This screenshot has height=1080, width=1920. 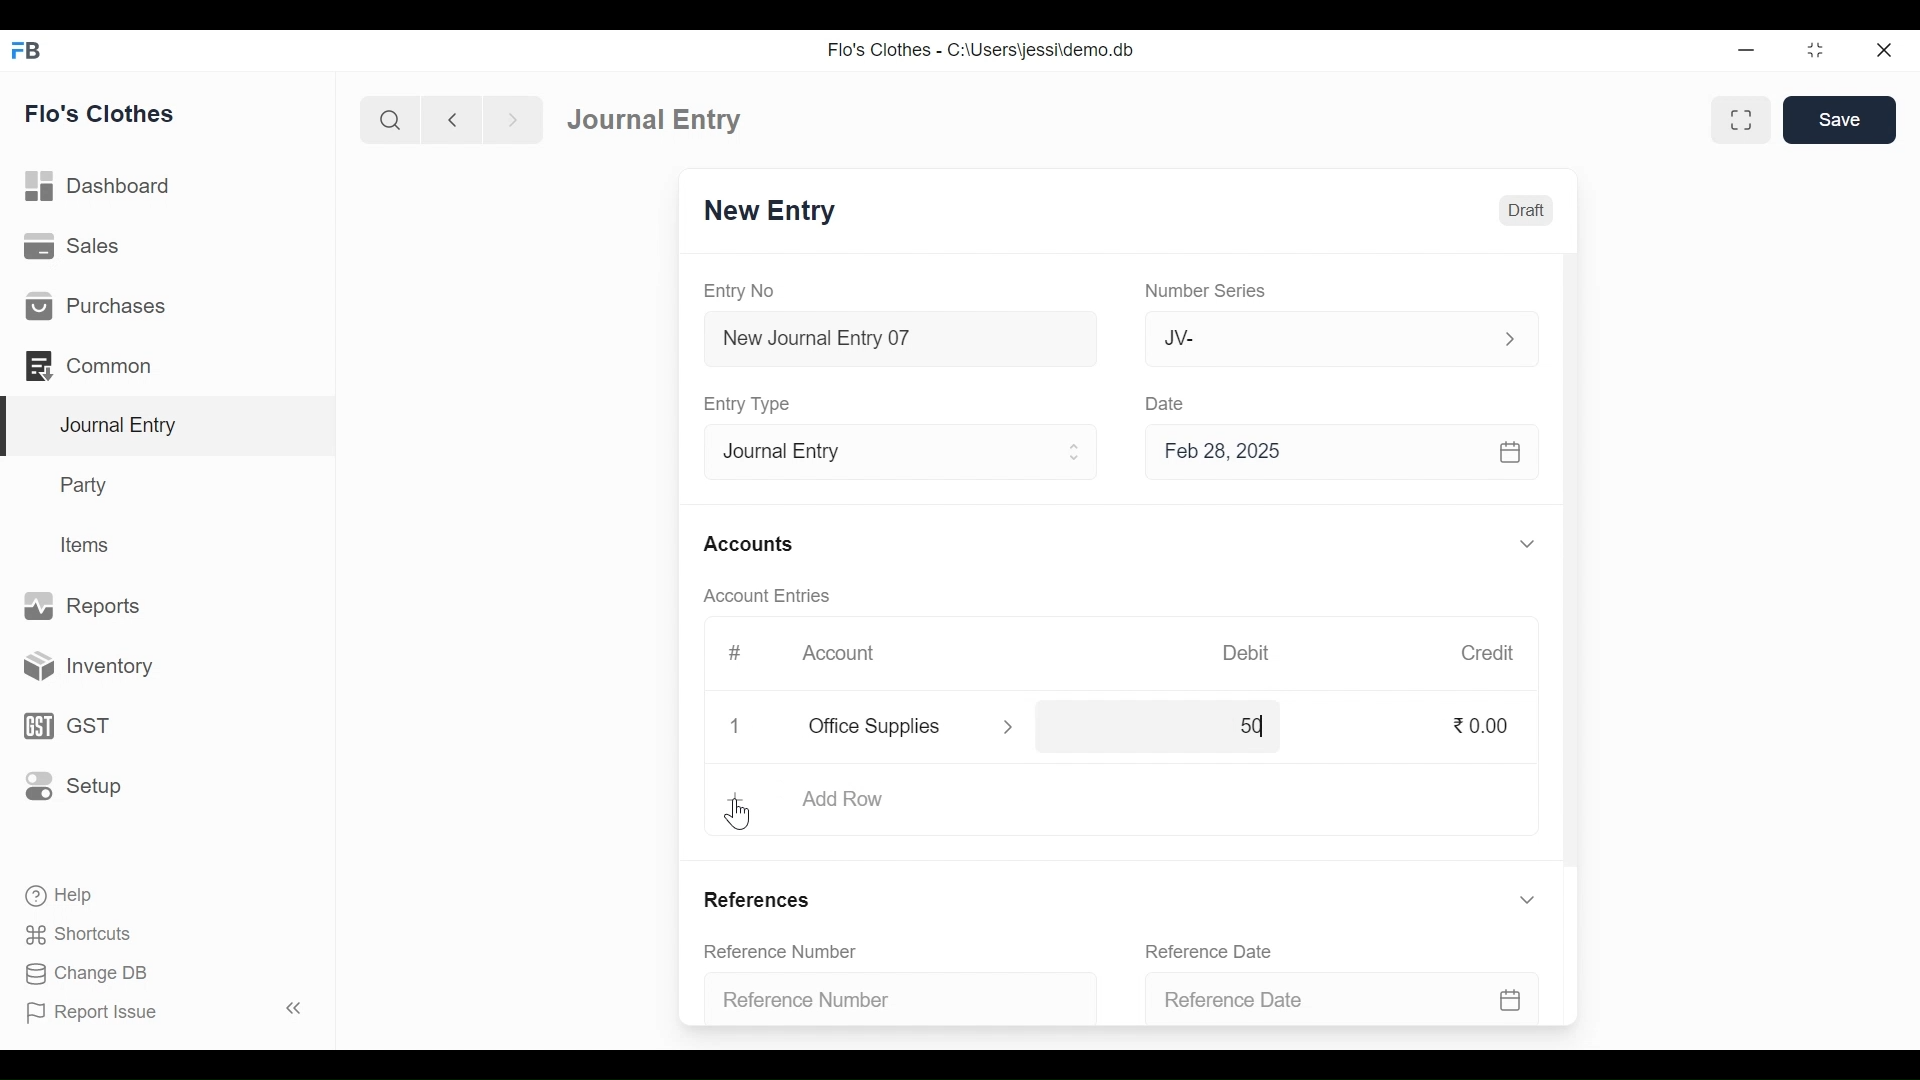 I want to click on Purchases, so click(x=96, y=305).